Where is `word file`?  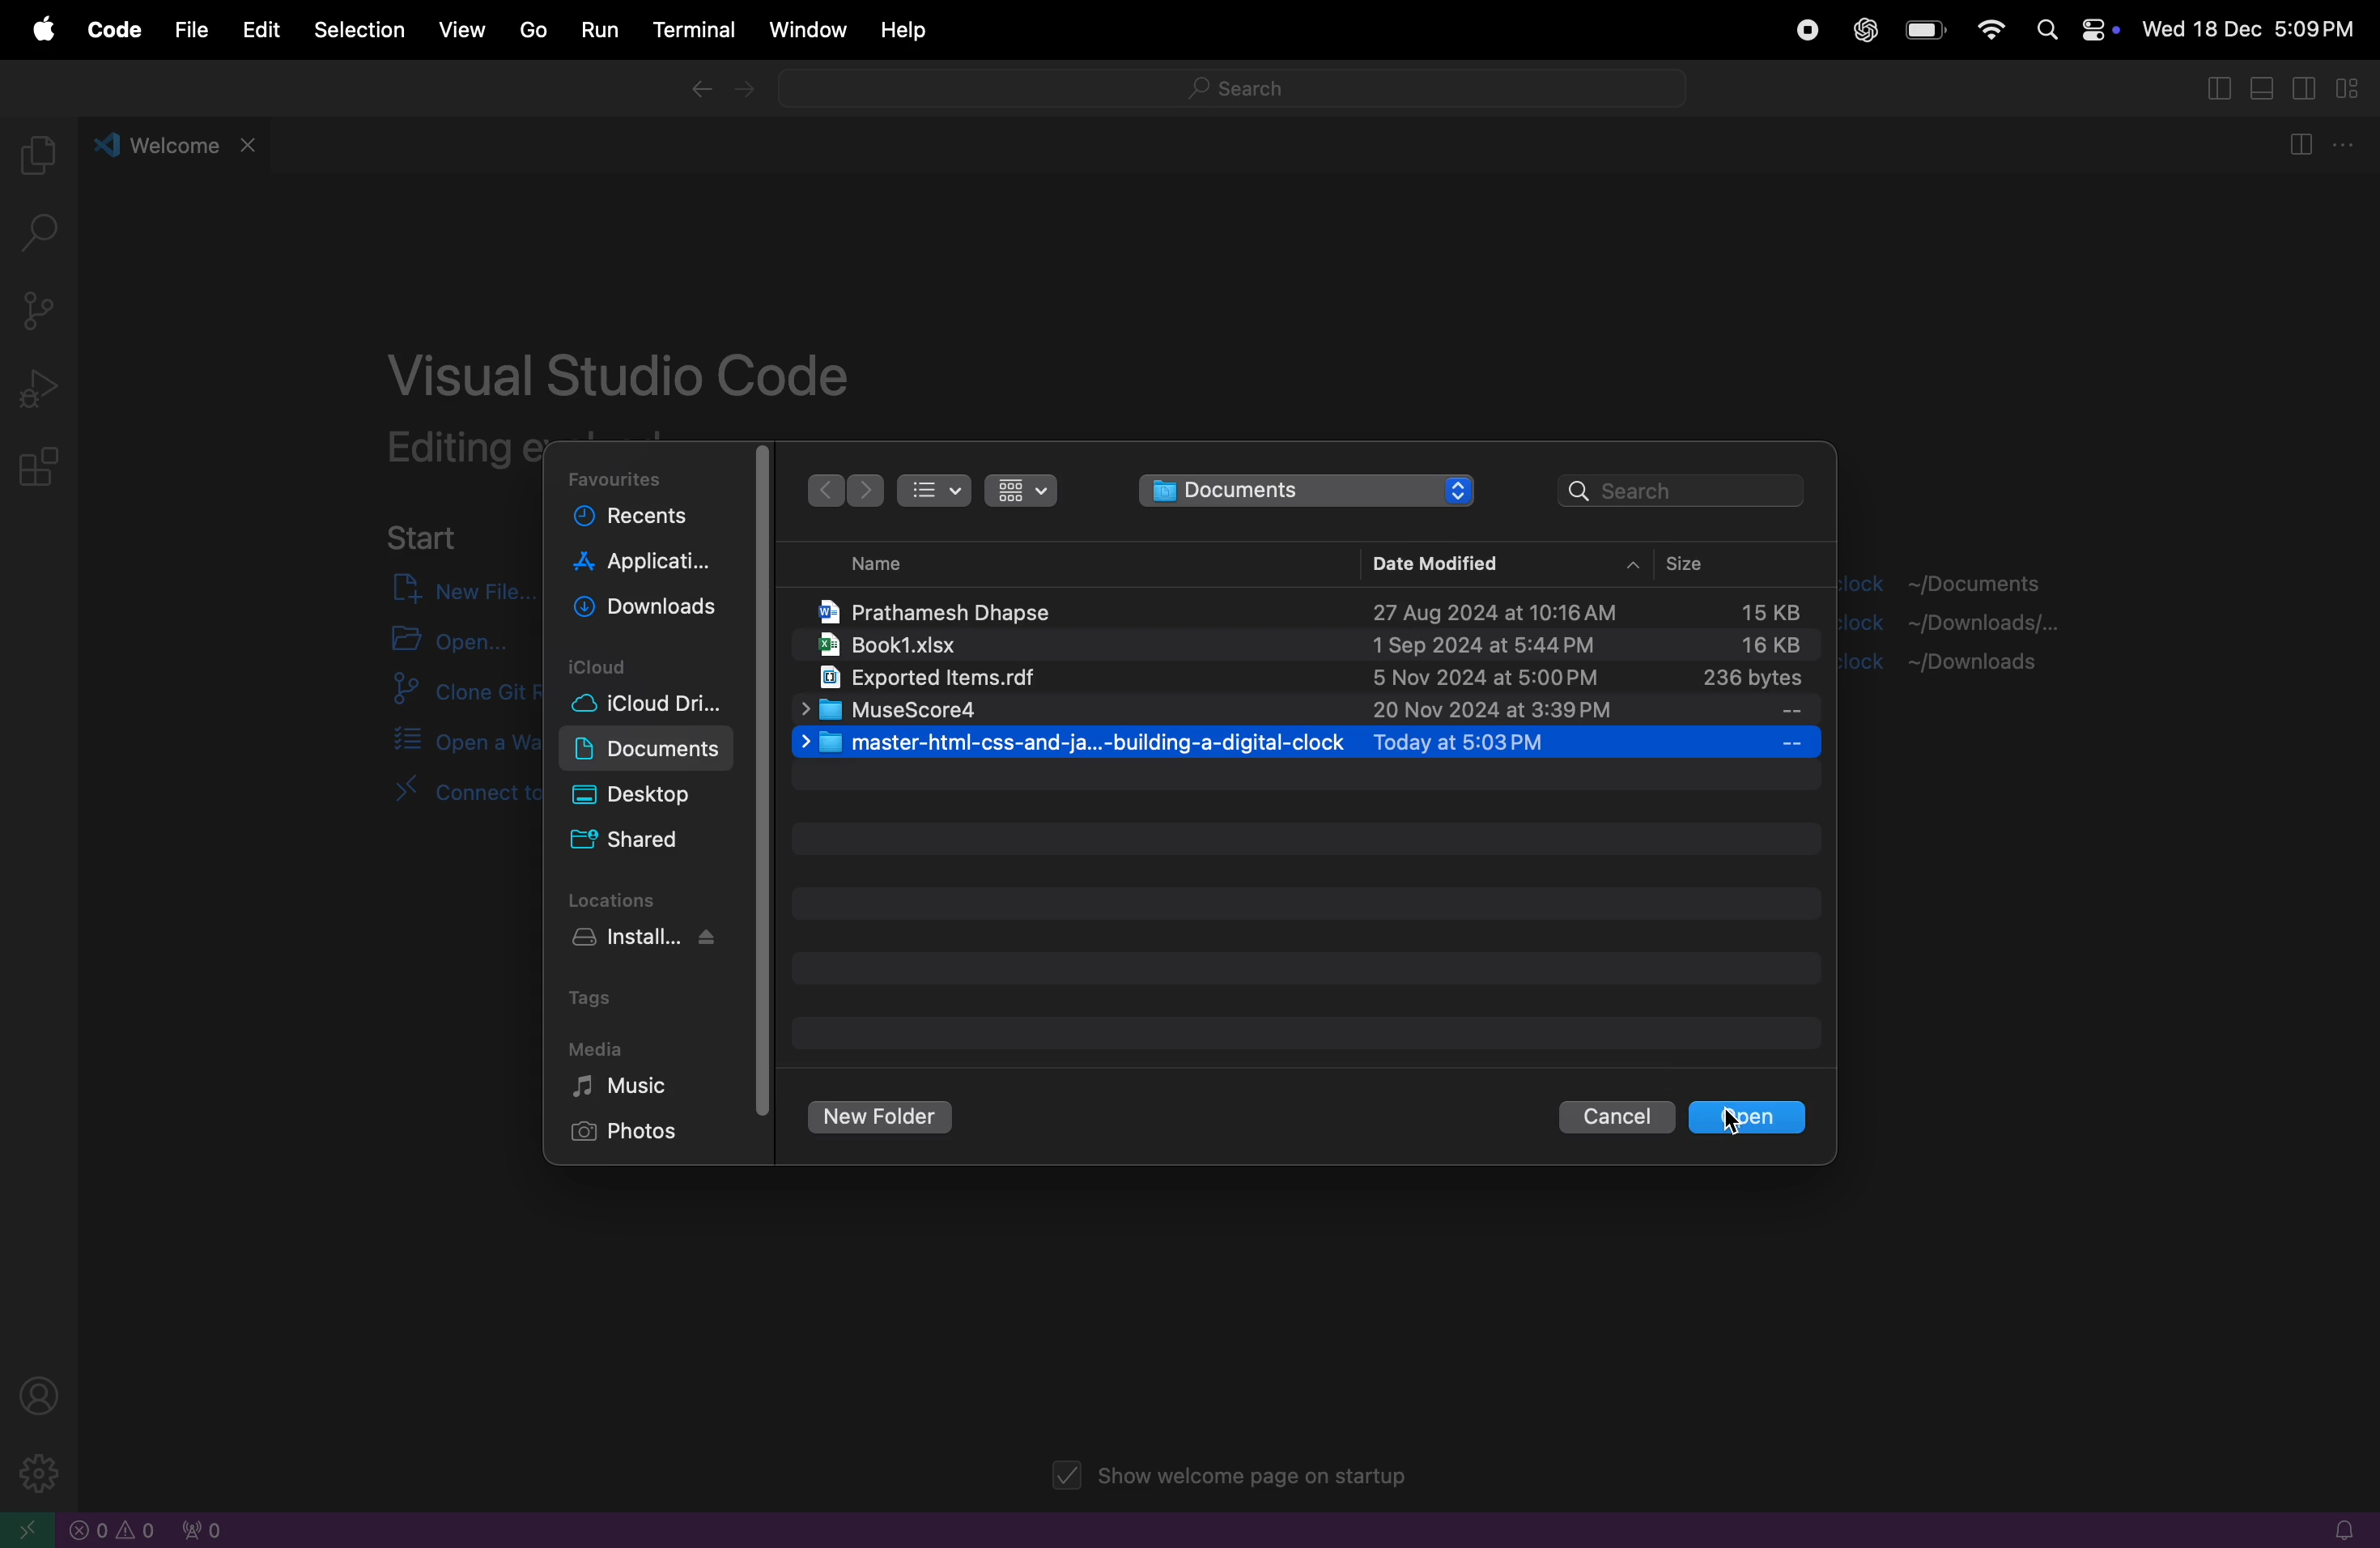 word file is located at coordinates (1307, 606).